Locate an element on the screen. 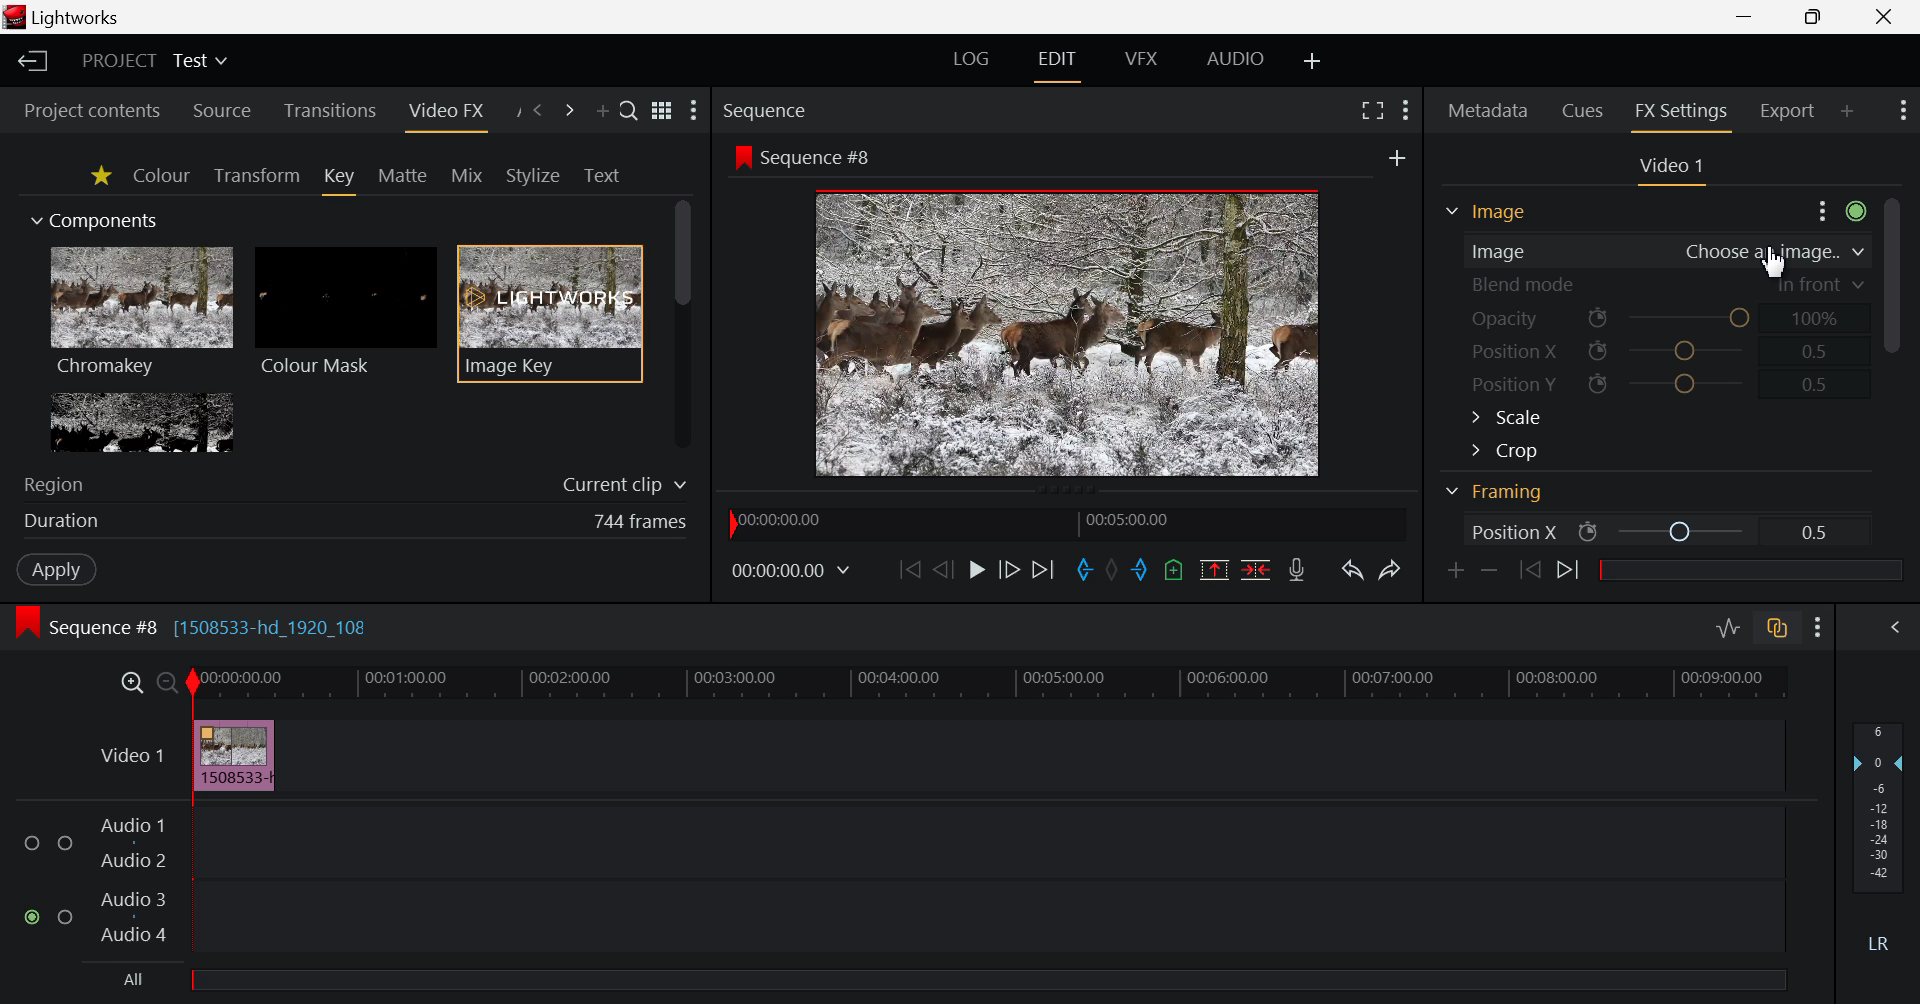  add is located at coordinates (1396, 160).